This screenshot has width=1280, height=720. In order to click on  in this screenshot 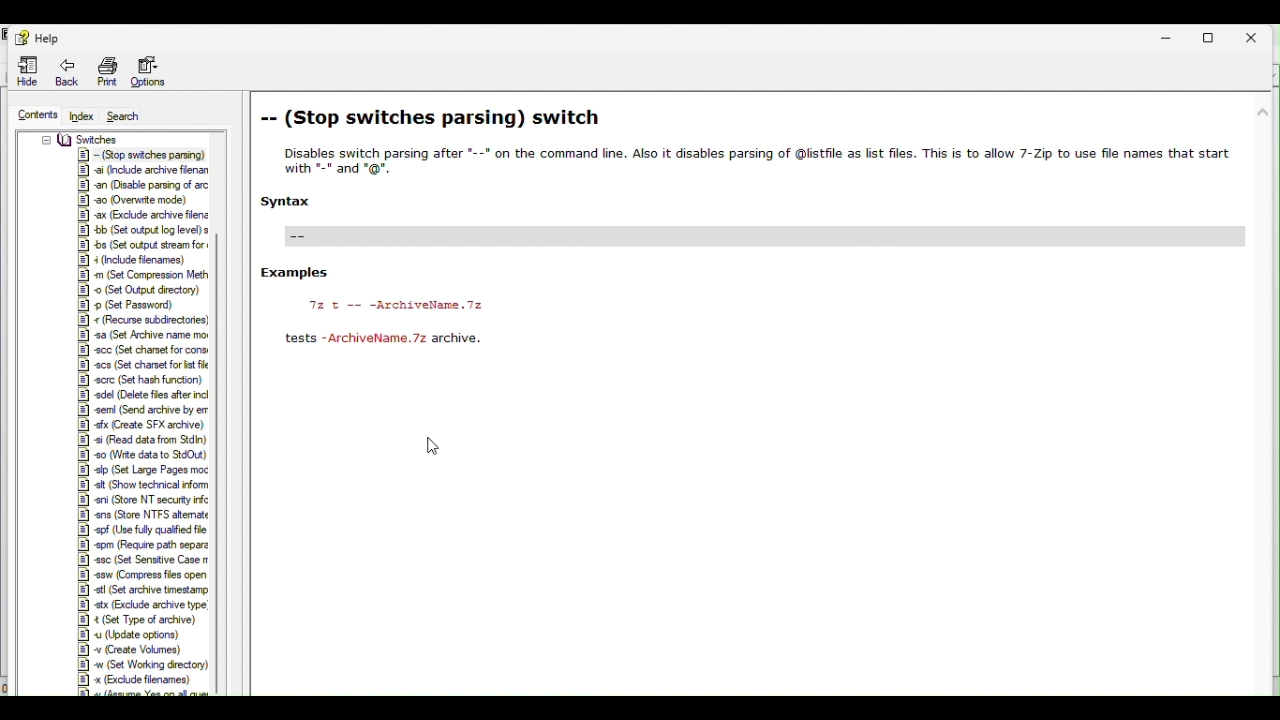, I will do `click(136, 634)`.